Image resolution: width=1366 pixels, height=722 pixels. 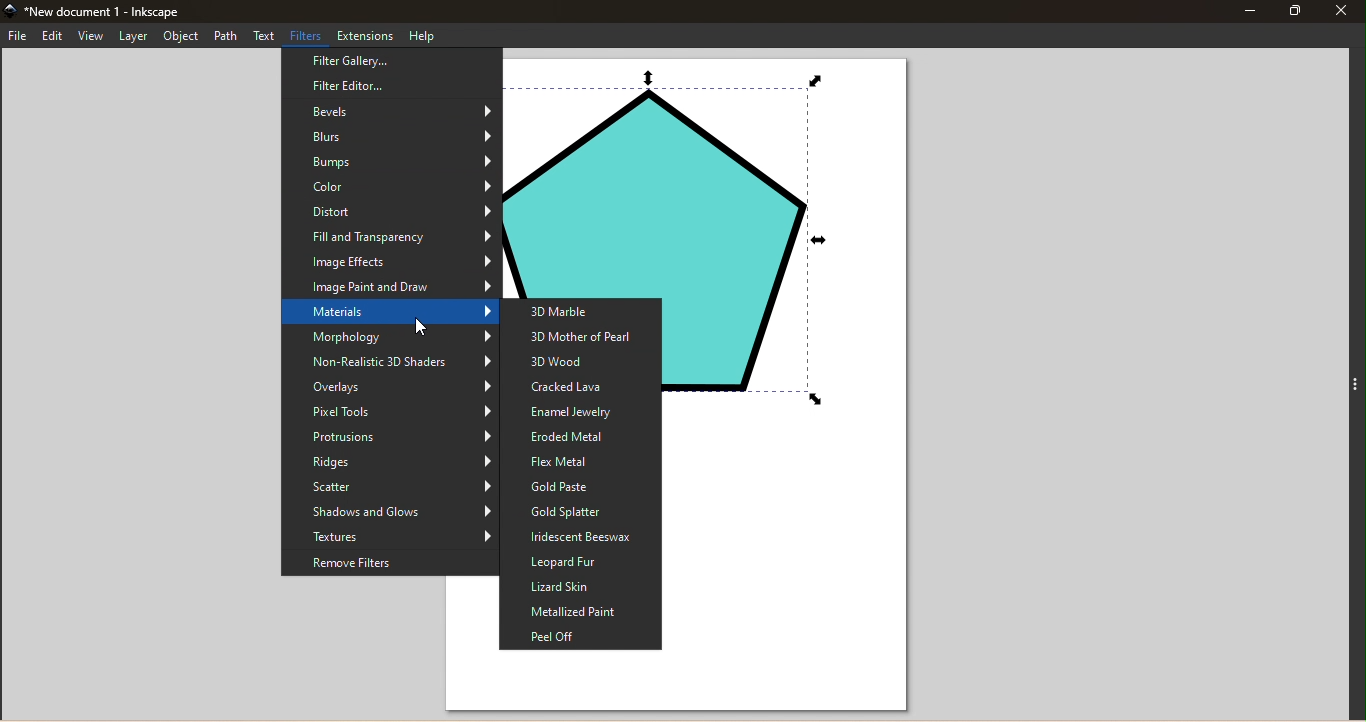 What do you see at coordinates (389, 512) in the screenshot?
I see `Shadows and glows` at bounding box center [389, 512].